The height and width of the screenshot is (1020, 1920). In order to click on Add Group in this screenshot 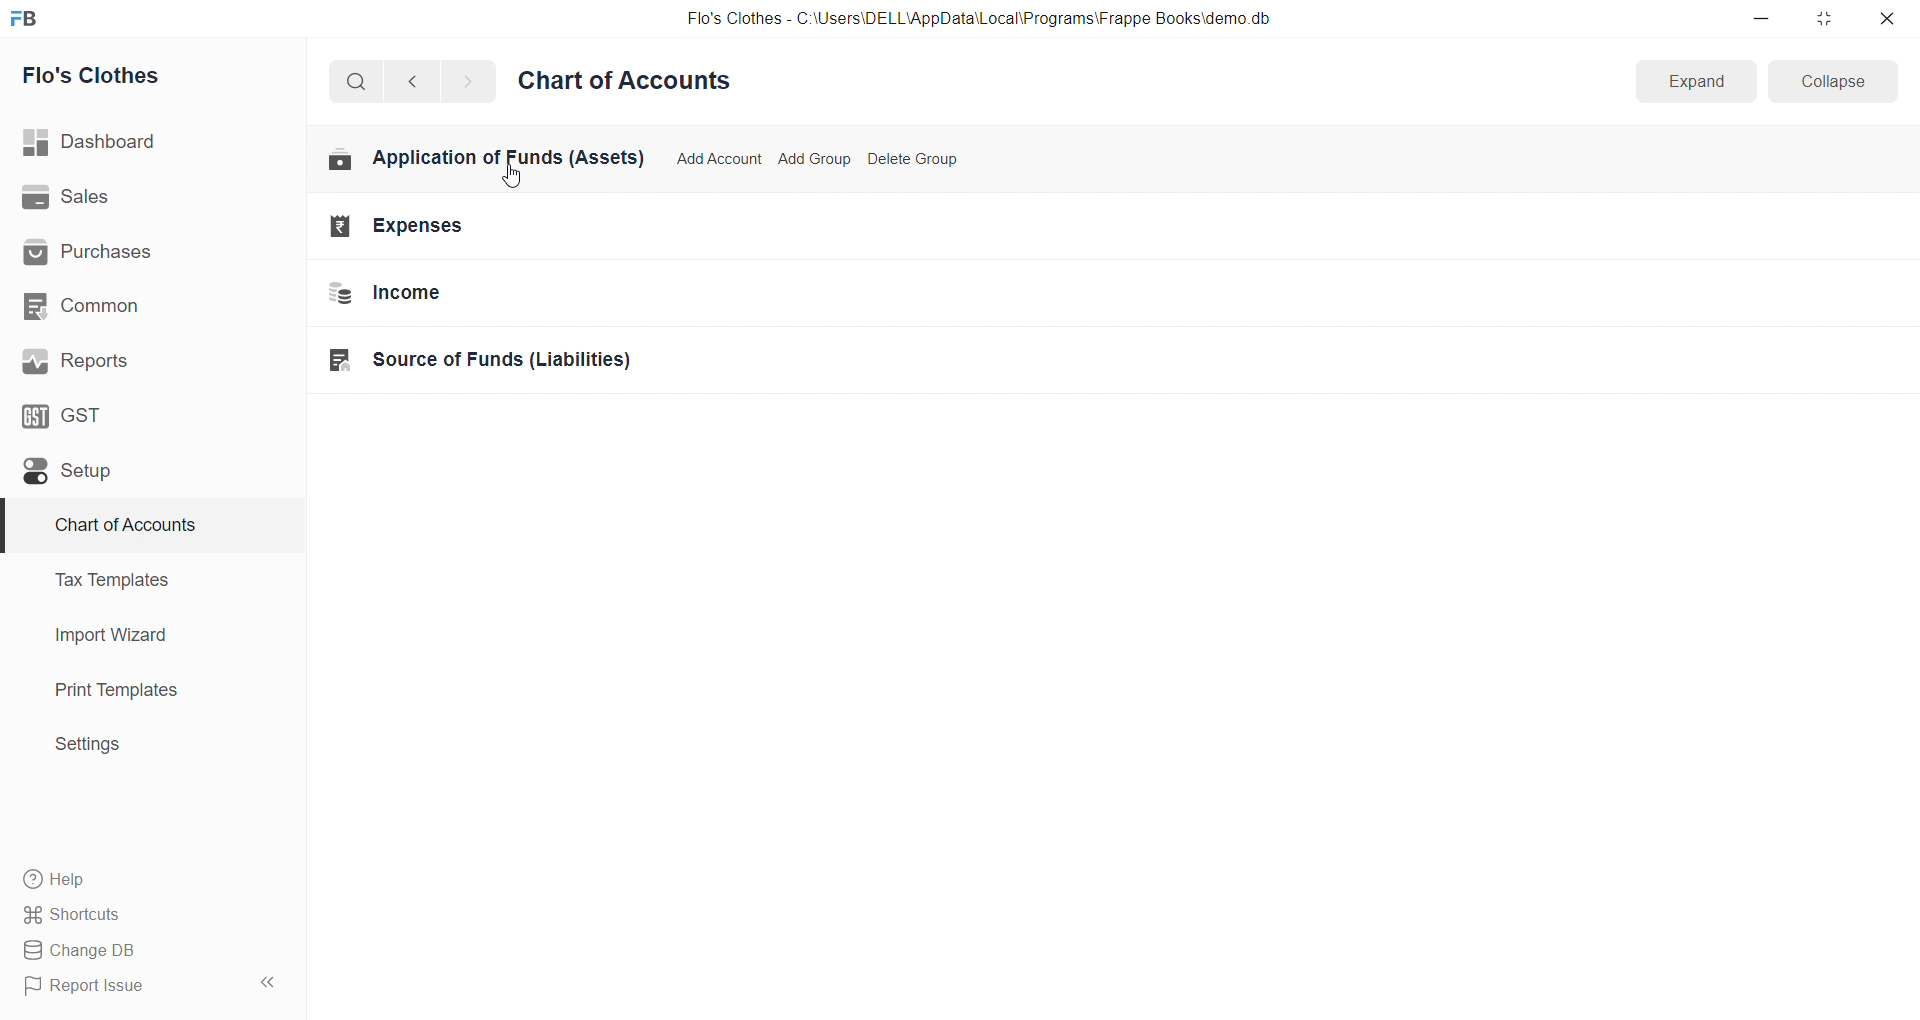, I will do `click(815, 157)`.